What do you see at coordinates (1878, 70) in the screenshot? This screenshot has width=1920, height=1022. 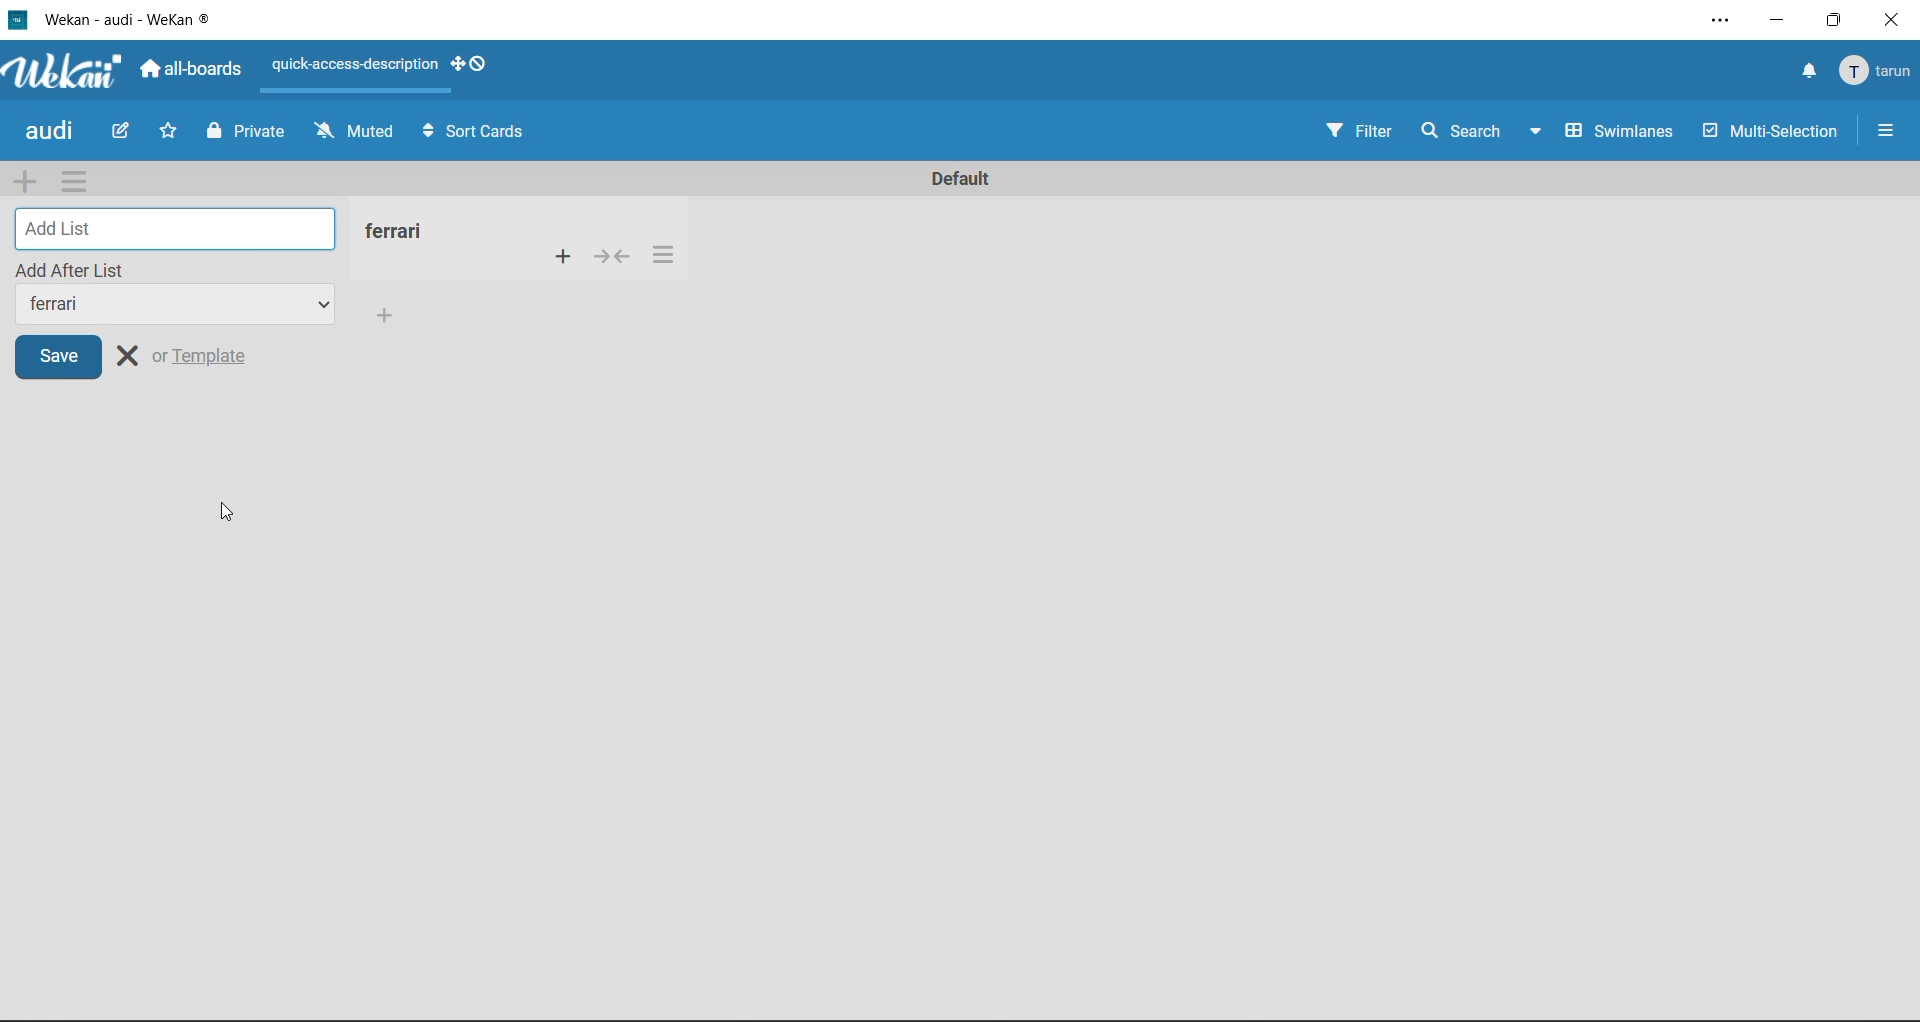 I see `tarun` at bounding box center [1878, 70].